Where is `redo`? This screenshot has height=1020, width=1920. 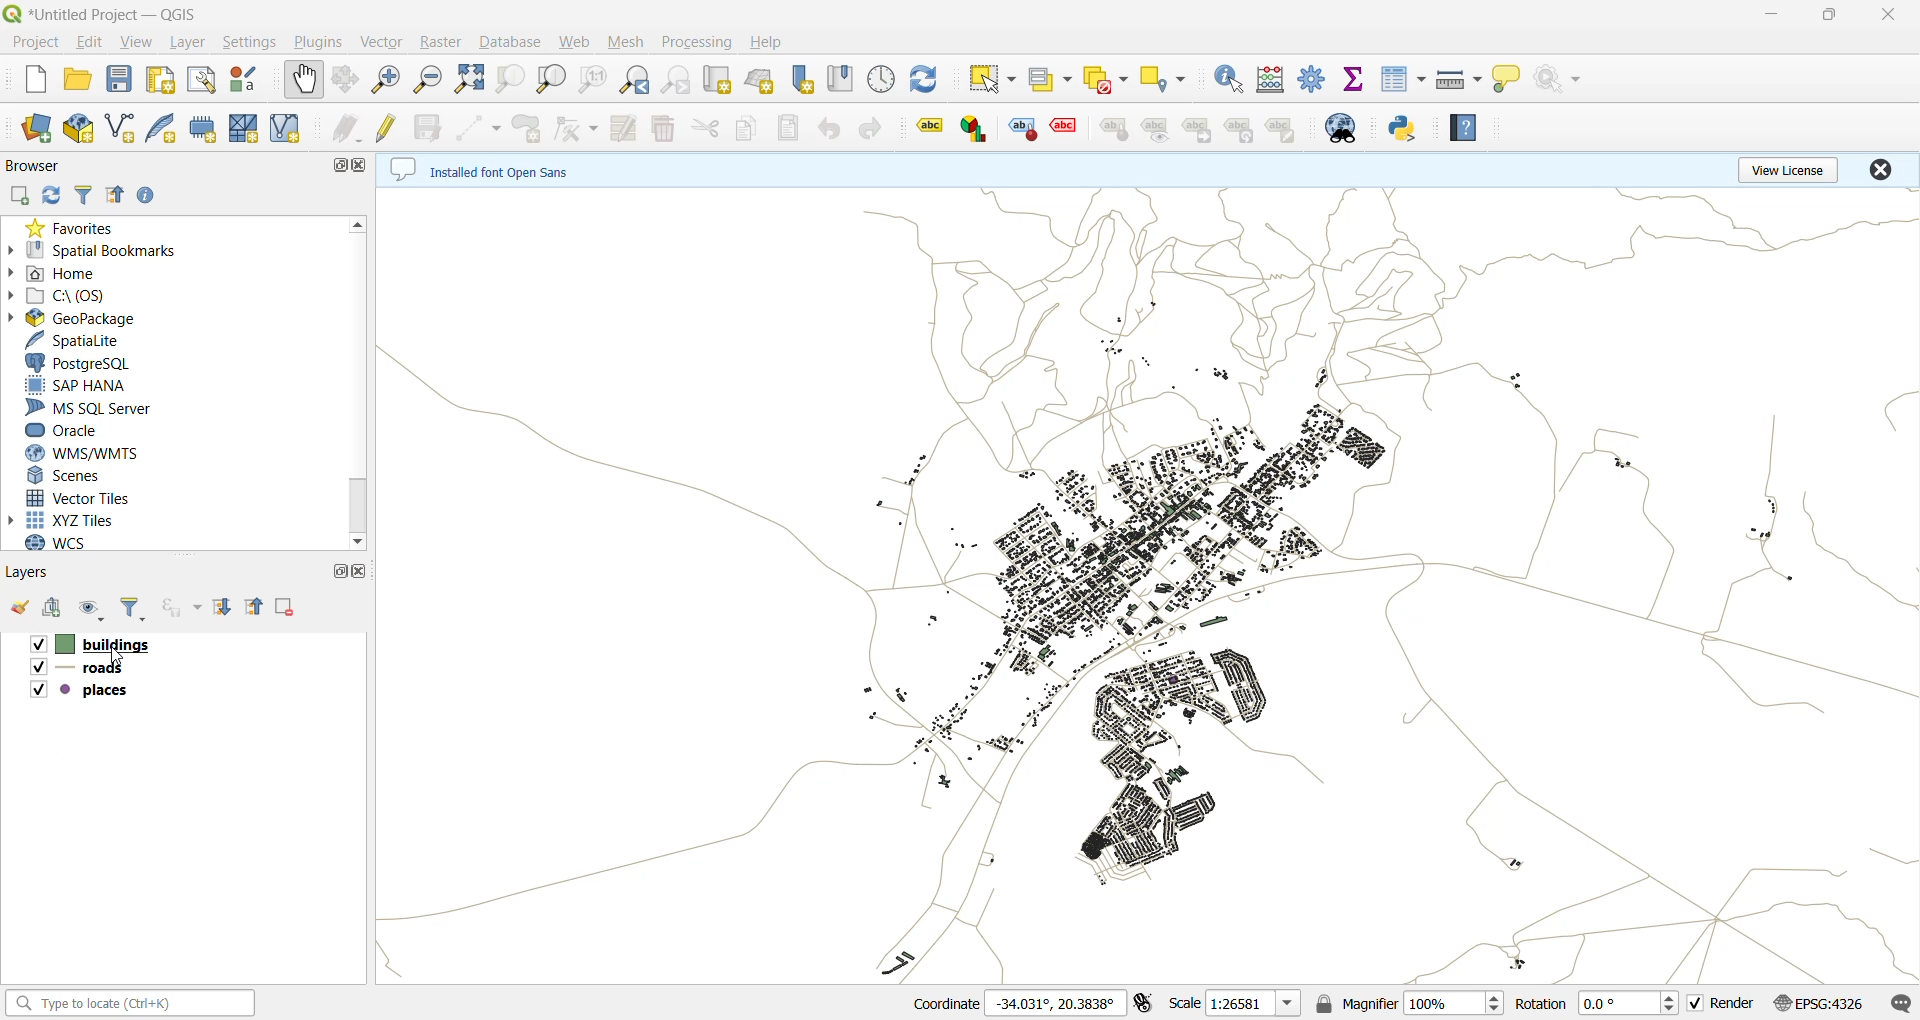
redo is located at coordinates (875, 128).